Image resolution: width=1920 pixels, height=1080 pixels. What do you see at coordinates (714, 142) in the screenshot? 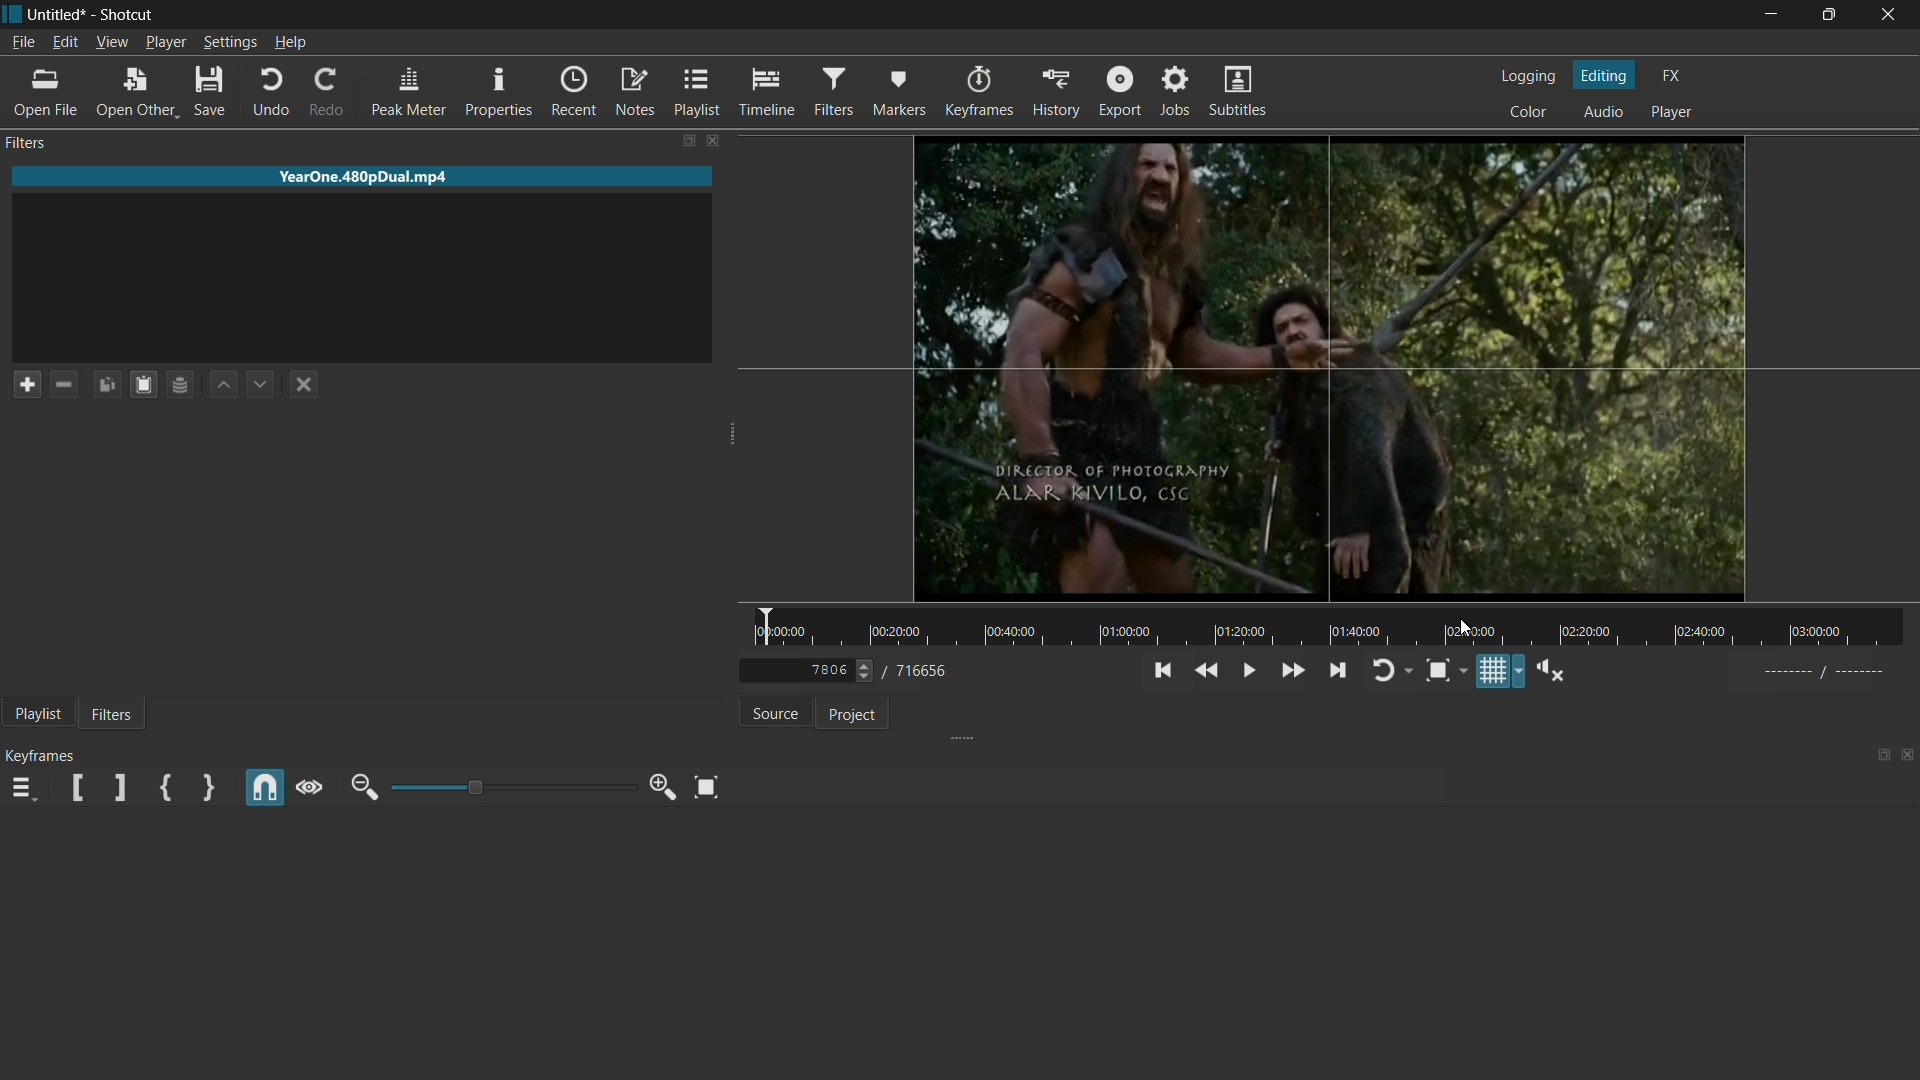
I see `close filters` at bounding box center [714, 142].